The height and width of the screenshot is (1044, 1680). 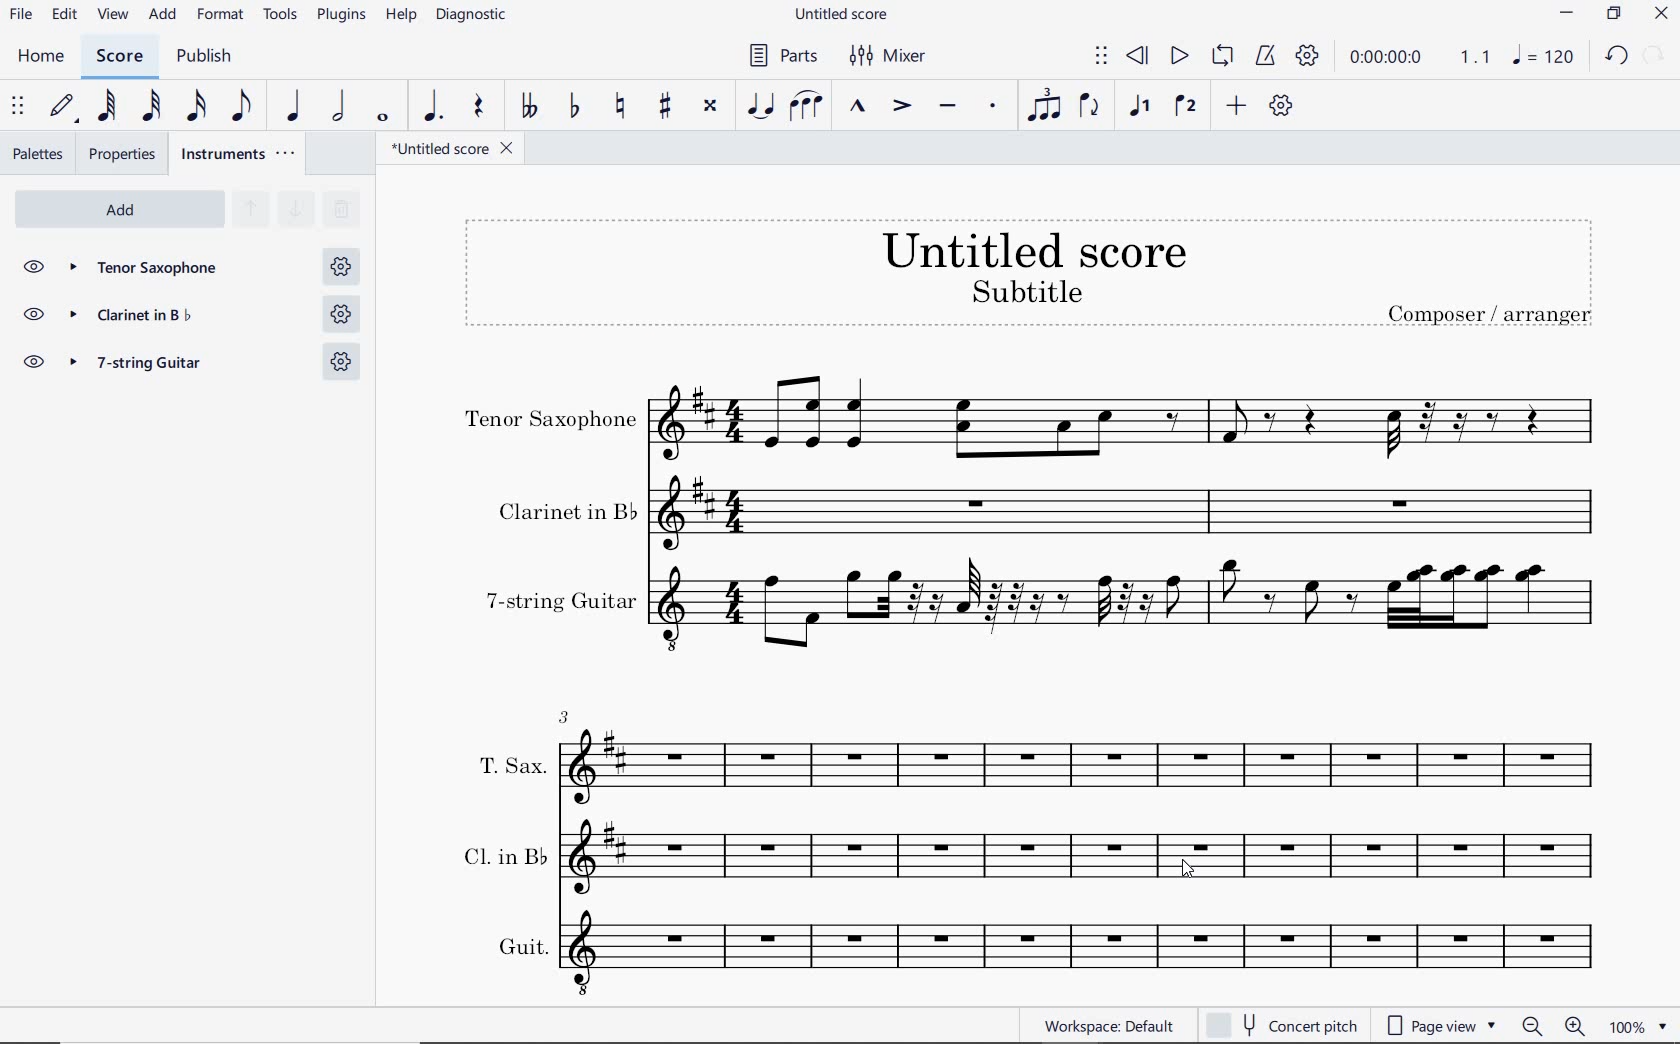 What do you see at coordinates (163, 16) in the screenshot?
I see `ADD` at bounding box center [163, 16].